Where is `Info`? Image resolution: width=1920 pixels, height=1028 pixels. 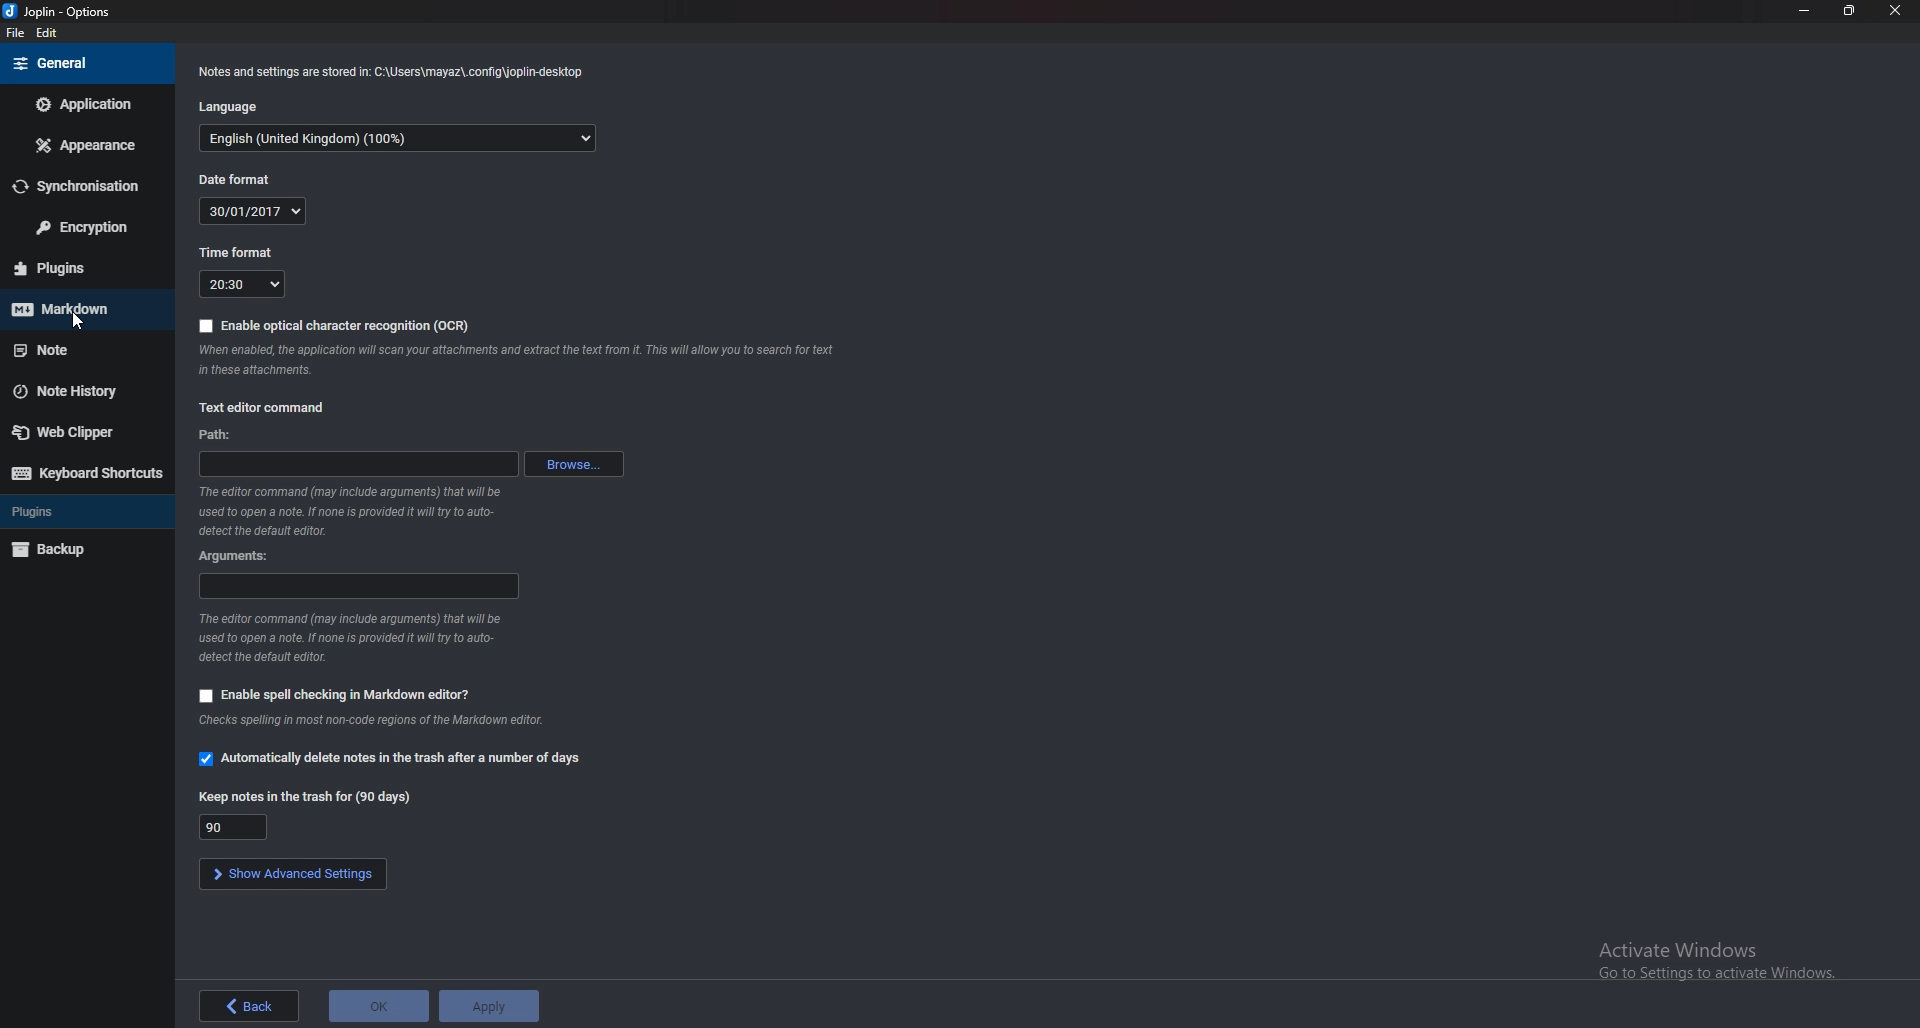
Info is located at coordinates (395, 71).